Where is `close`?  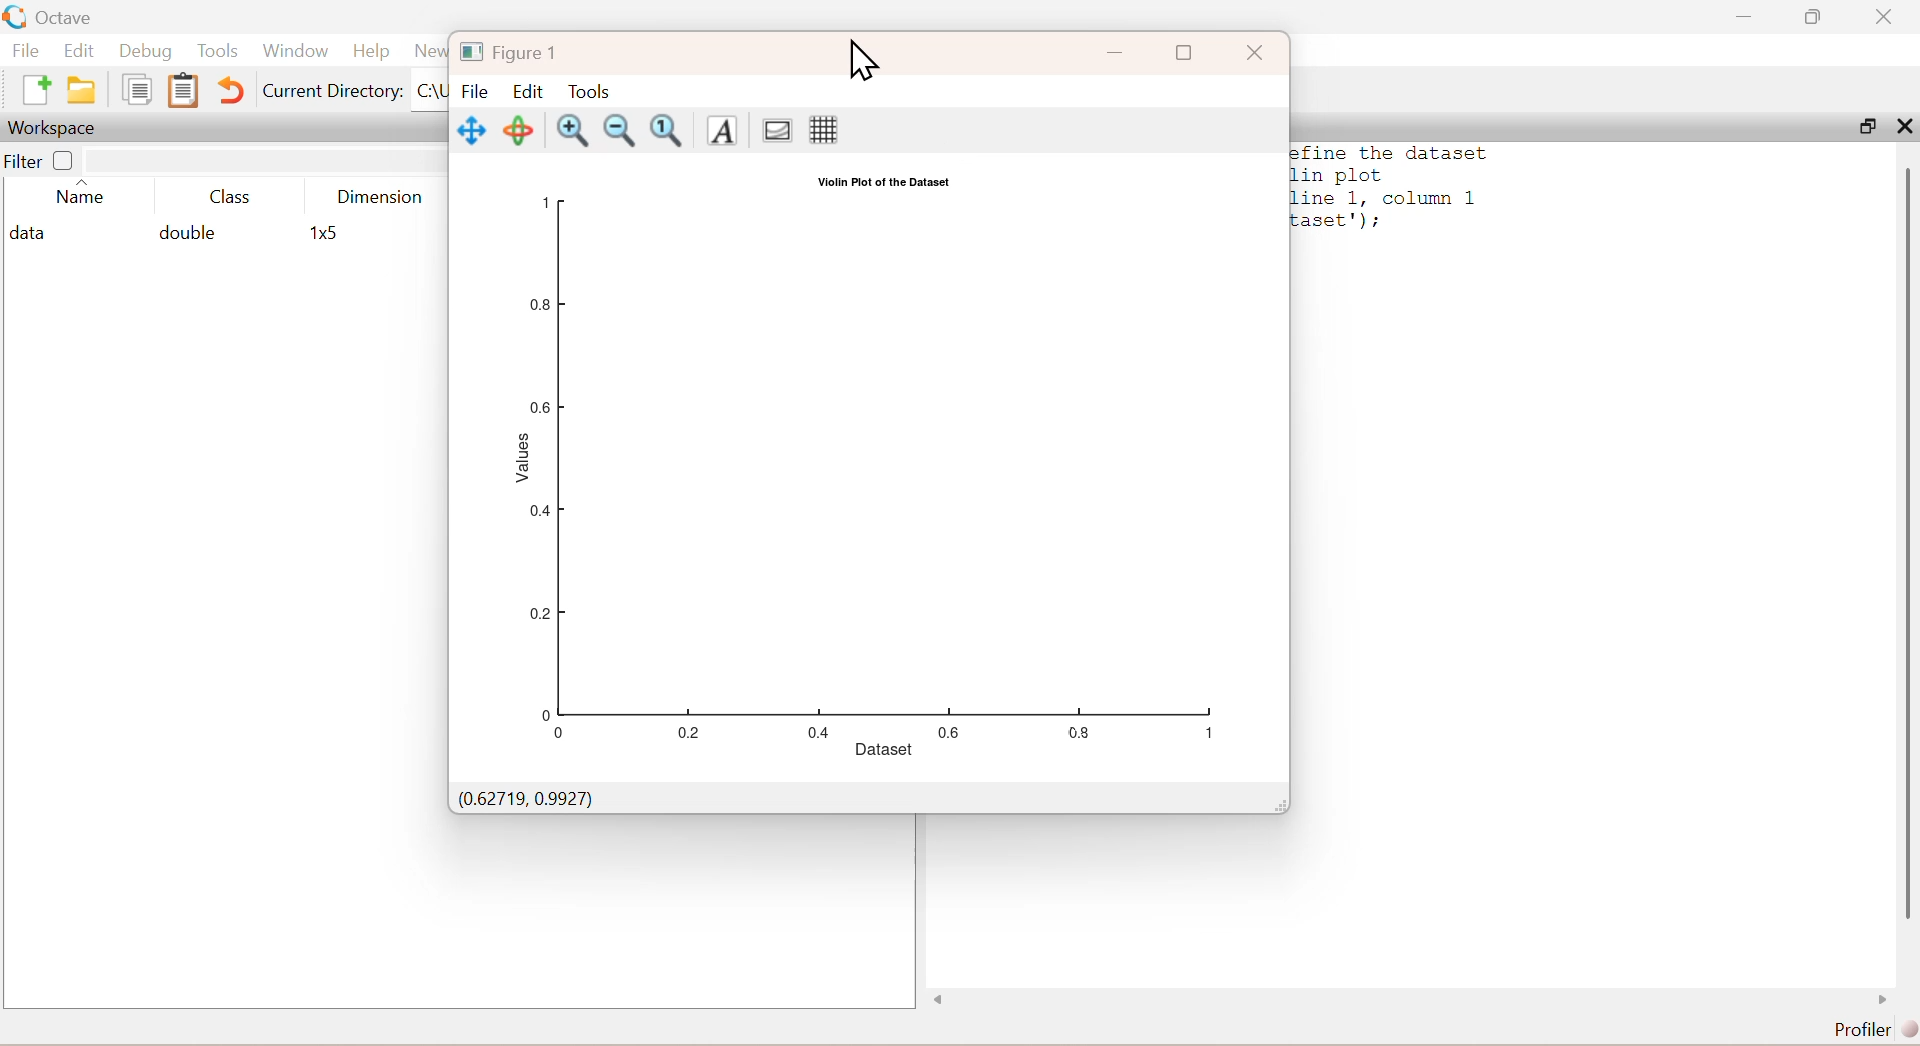 close is located at coordinates (1905, 126).